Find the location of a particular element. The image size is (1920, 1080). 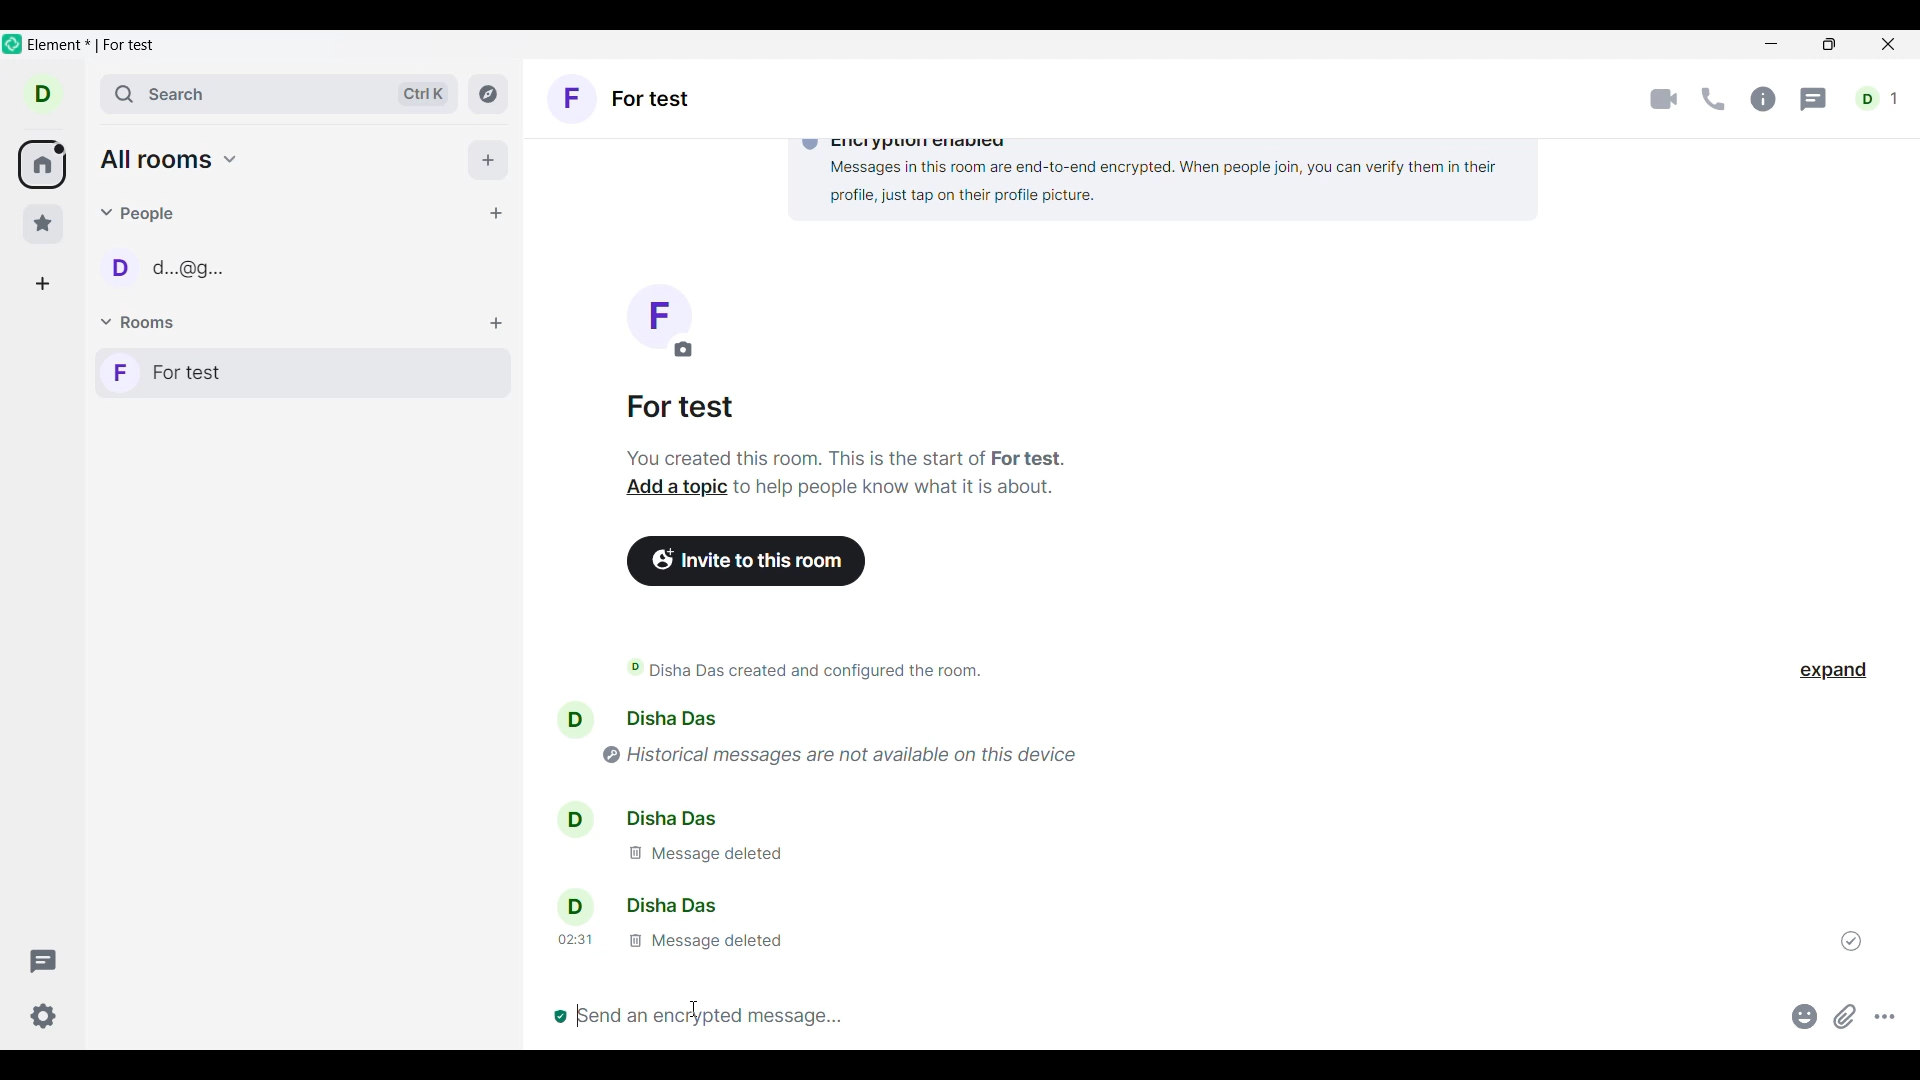

Minimize is located at coordinates (1772, 44).